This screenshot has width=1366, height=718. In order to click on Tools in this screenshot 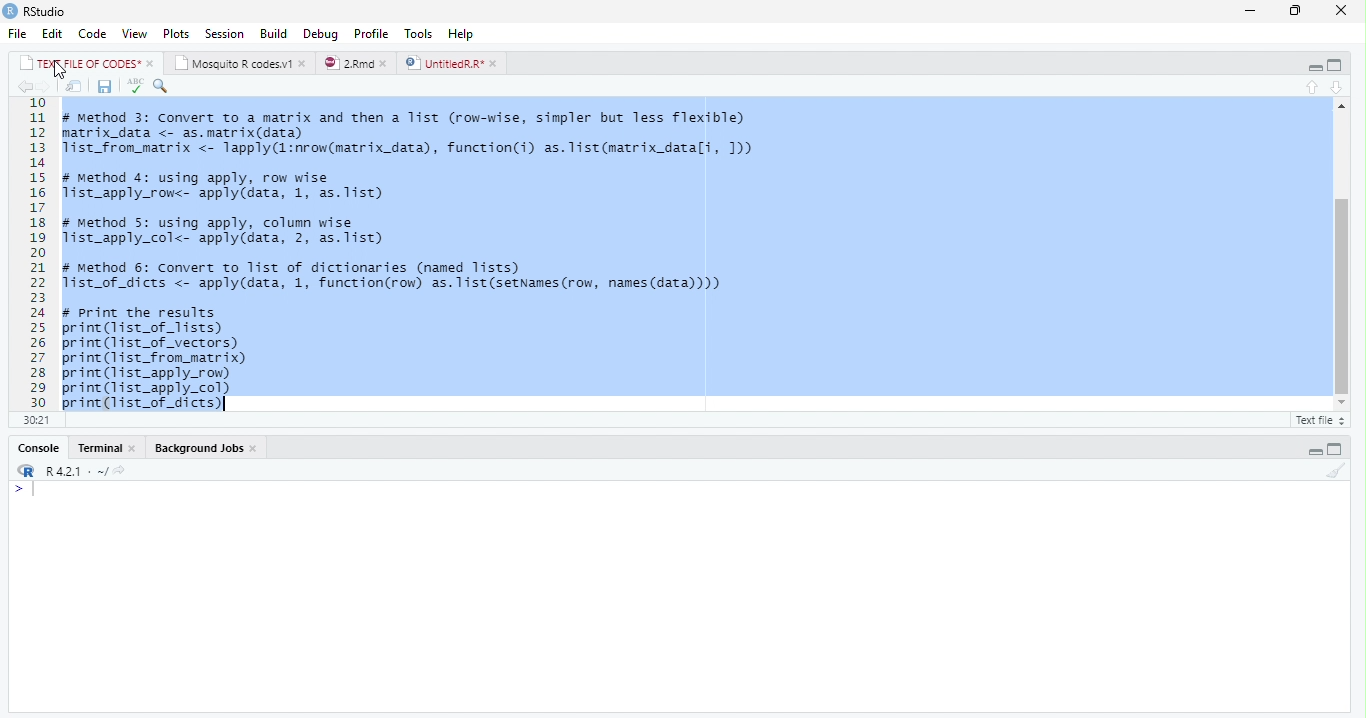, I will do `click(421, 33)`.